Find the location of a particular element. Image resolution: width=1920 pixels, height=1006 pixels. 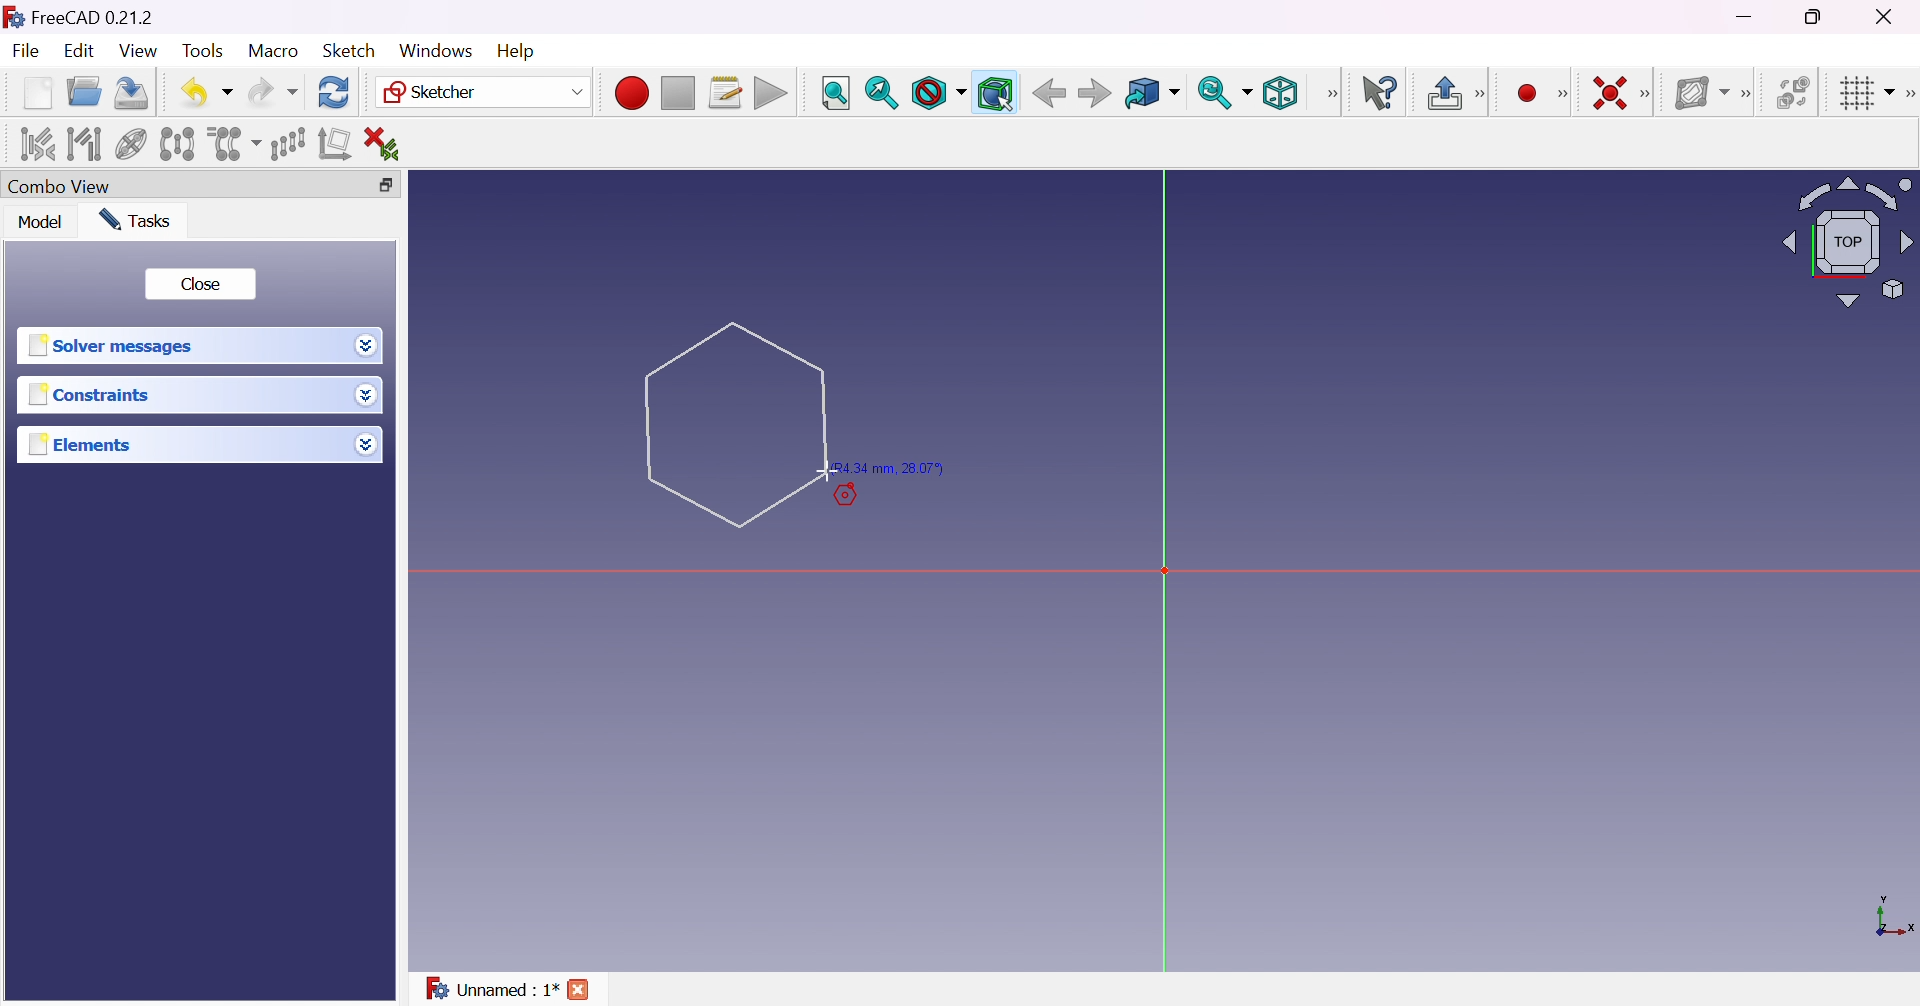

Edit is located at coordinates (82, 51).